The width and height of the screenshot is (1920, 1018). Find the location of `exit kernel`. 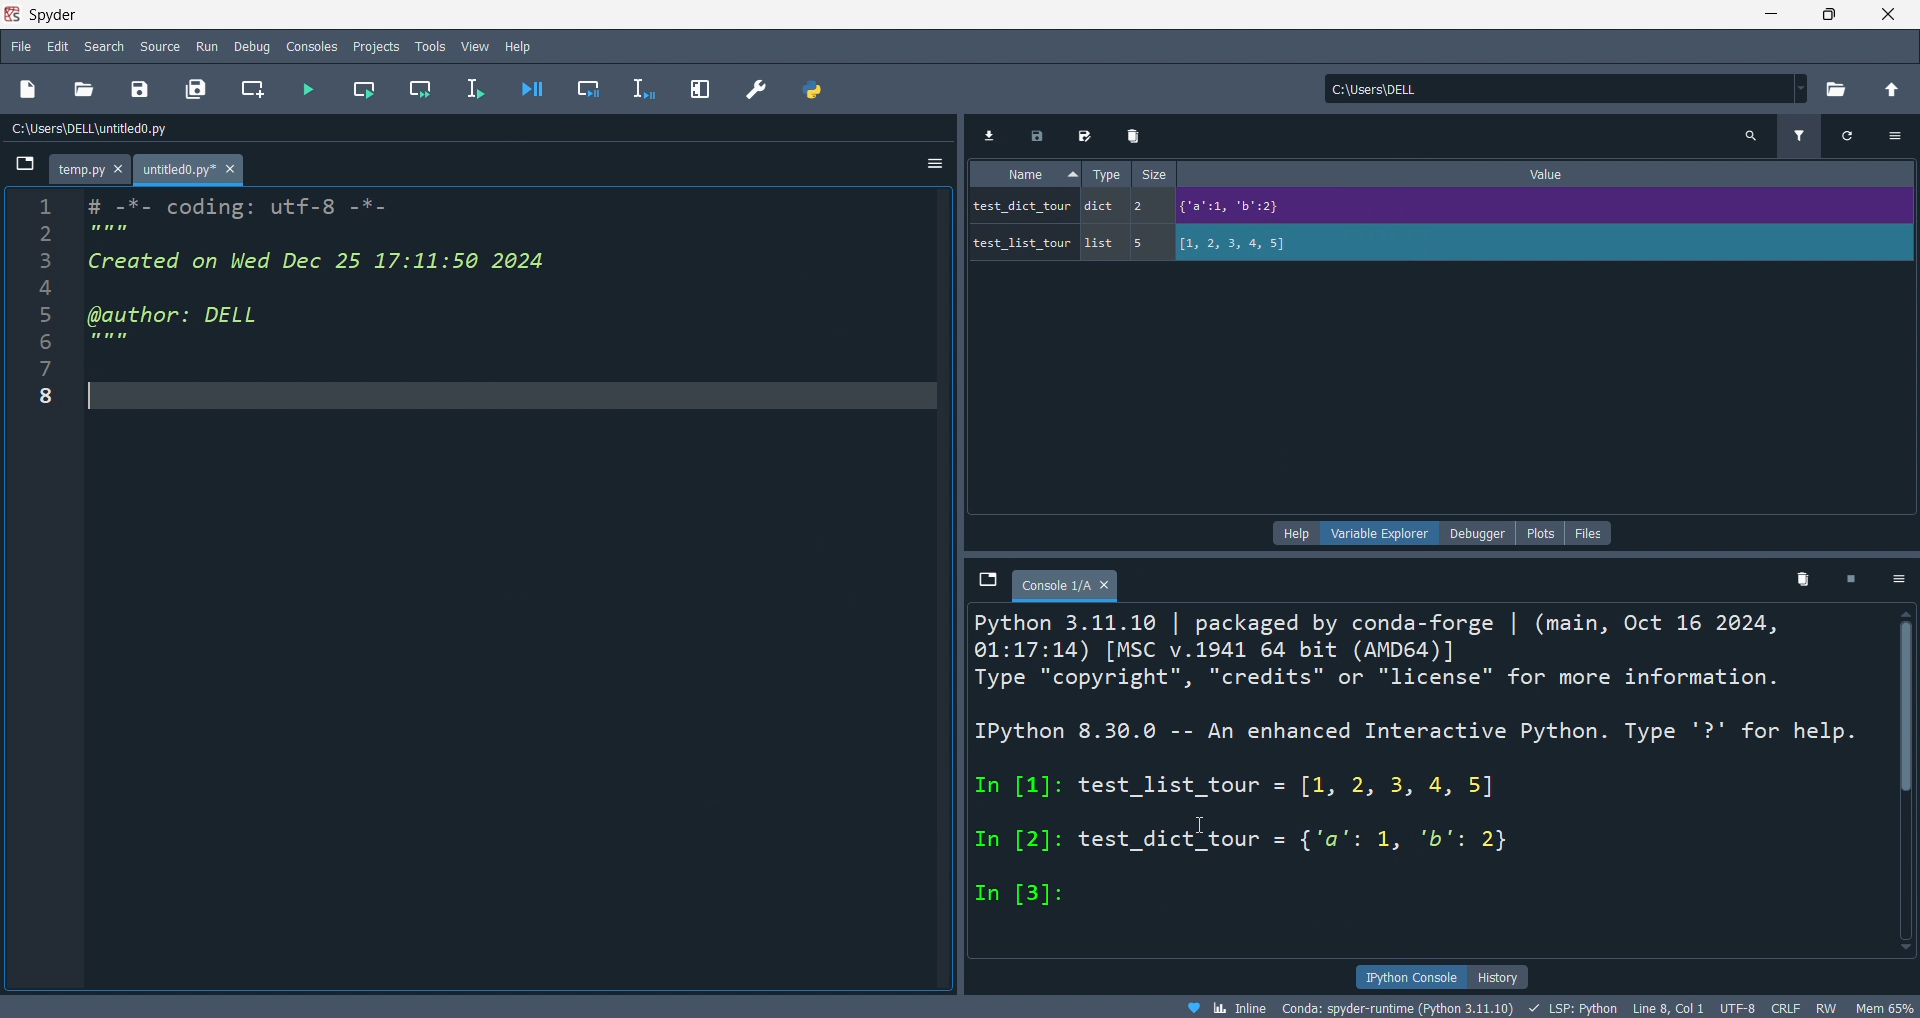

exit kernel is located at coordinates (1853, 579).